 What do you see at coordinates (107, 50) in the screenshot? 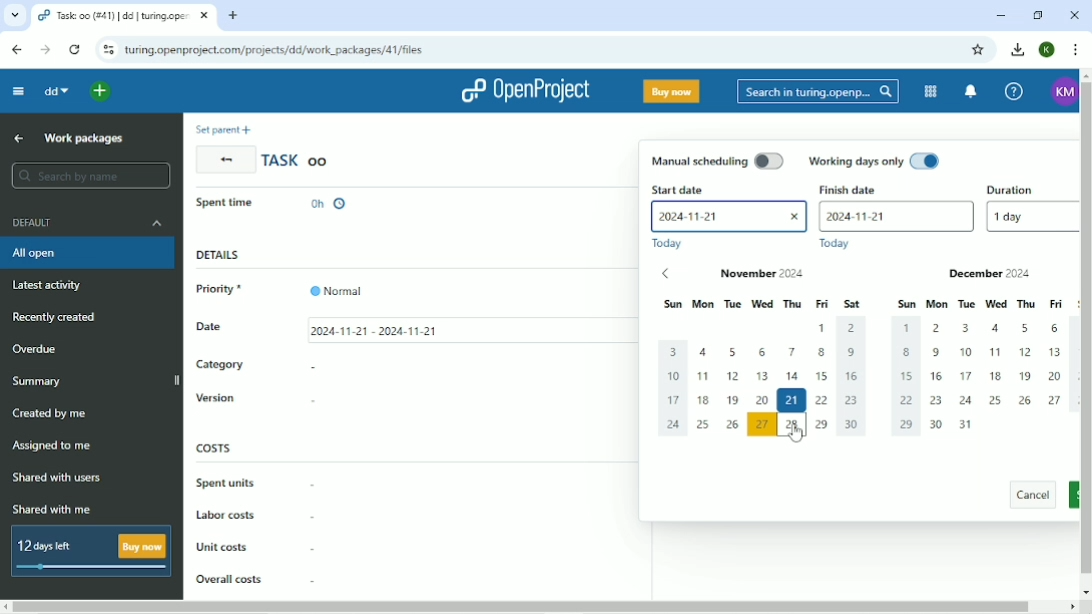
I see `View site information` at bounding box center [107, 50].